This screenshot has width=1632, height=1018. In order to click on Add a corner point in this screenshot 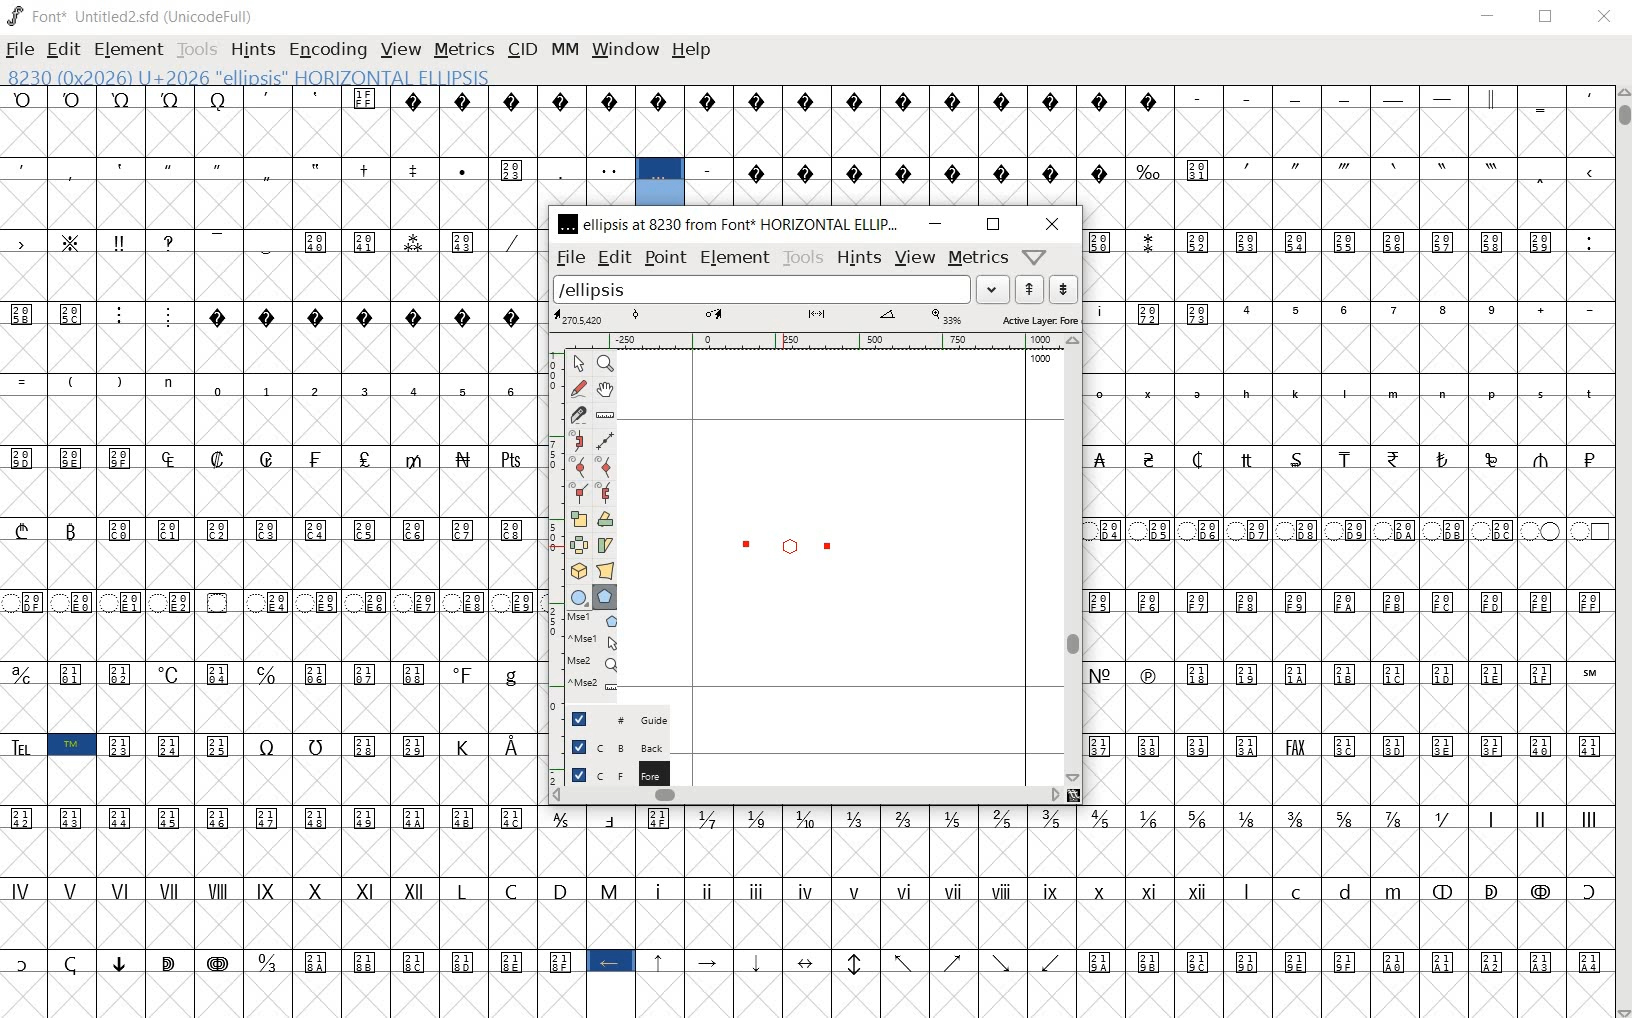, I will do `click(605, 492)`.